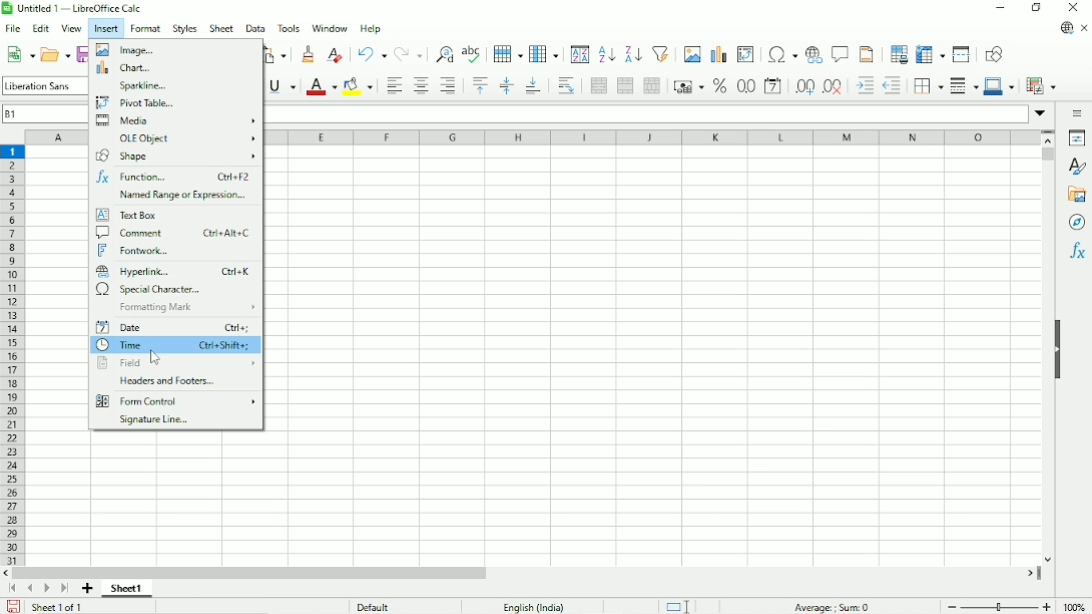 The image size is (1092, 614). What do you see at coordinates (176, 158) in the screenshot?
I see `Shape` at bounding box center [176, 158].